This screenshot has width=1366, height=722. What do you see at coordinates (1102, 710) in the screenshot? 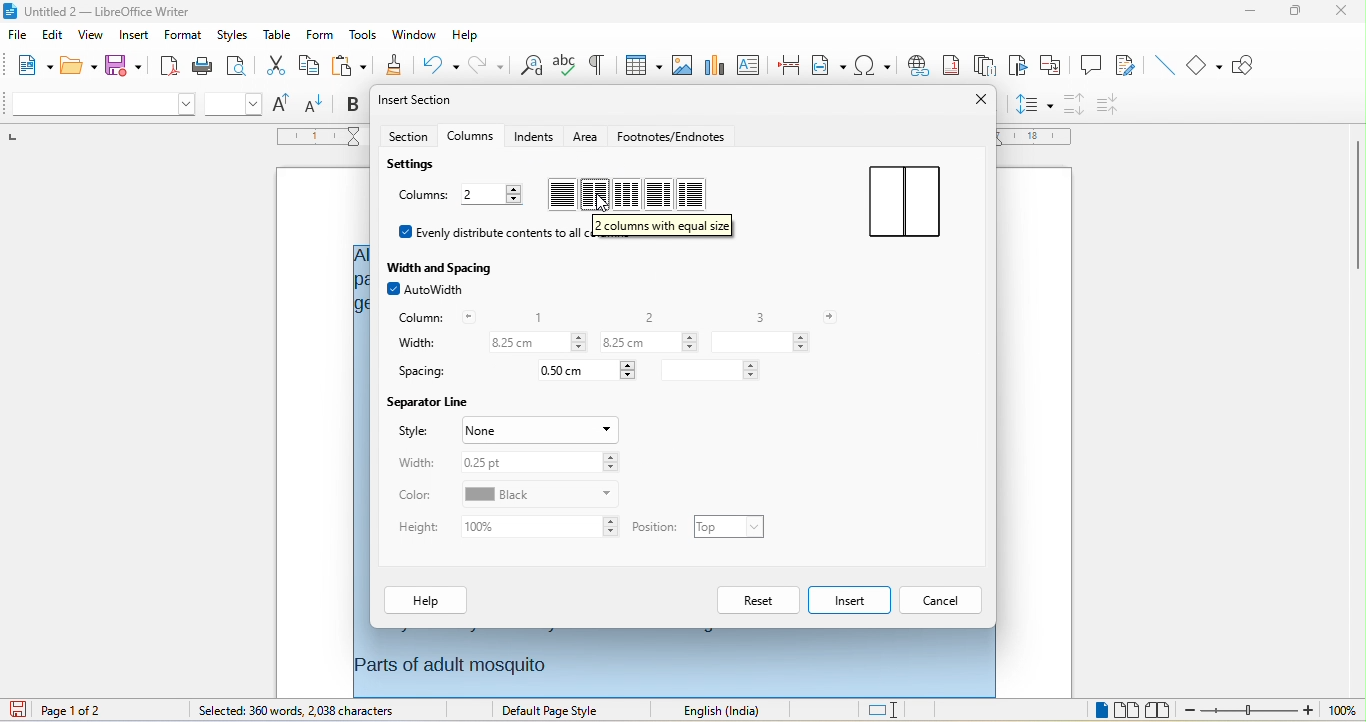
I see `single page view` at bounding box center [1102, 710].